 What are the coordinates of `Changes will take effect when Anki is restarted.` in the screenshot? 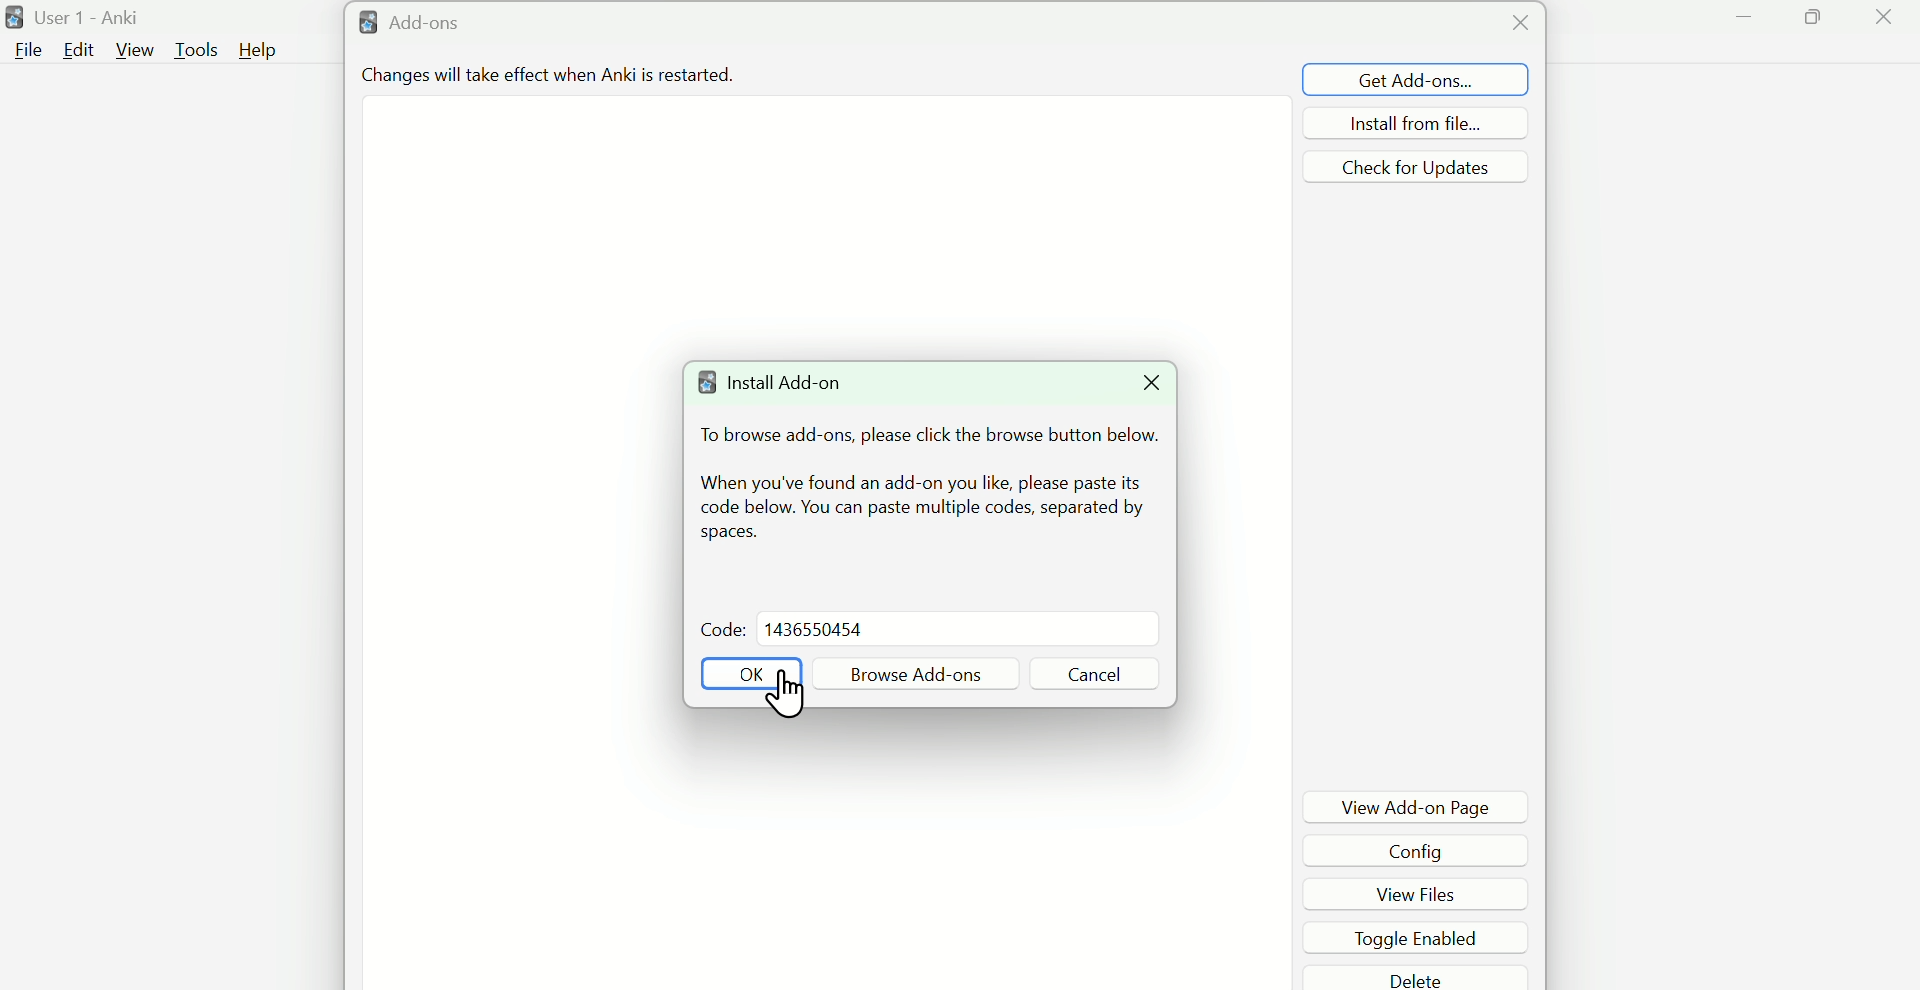 It's located at (545, 79).